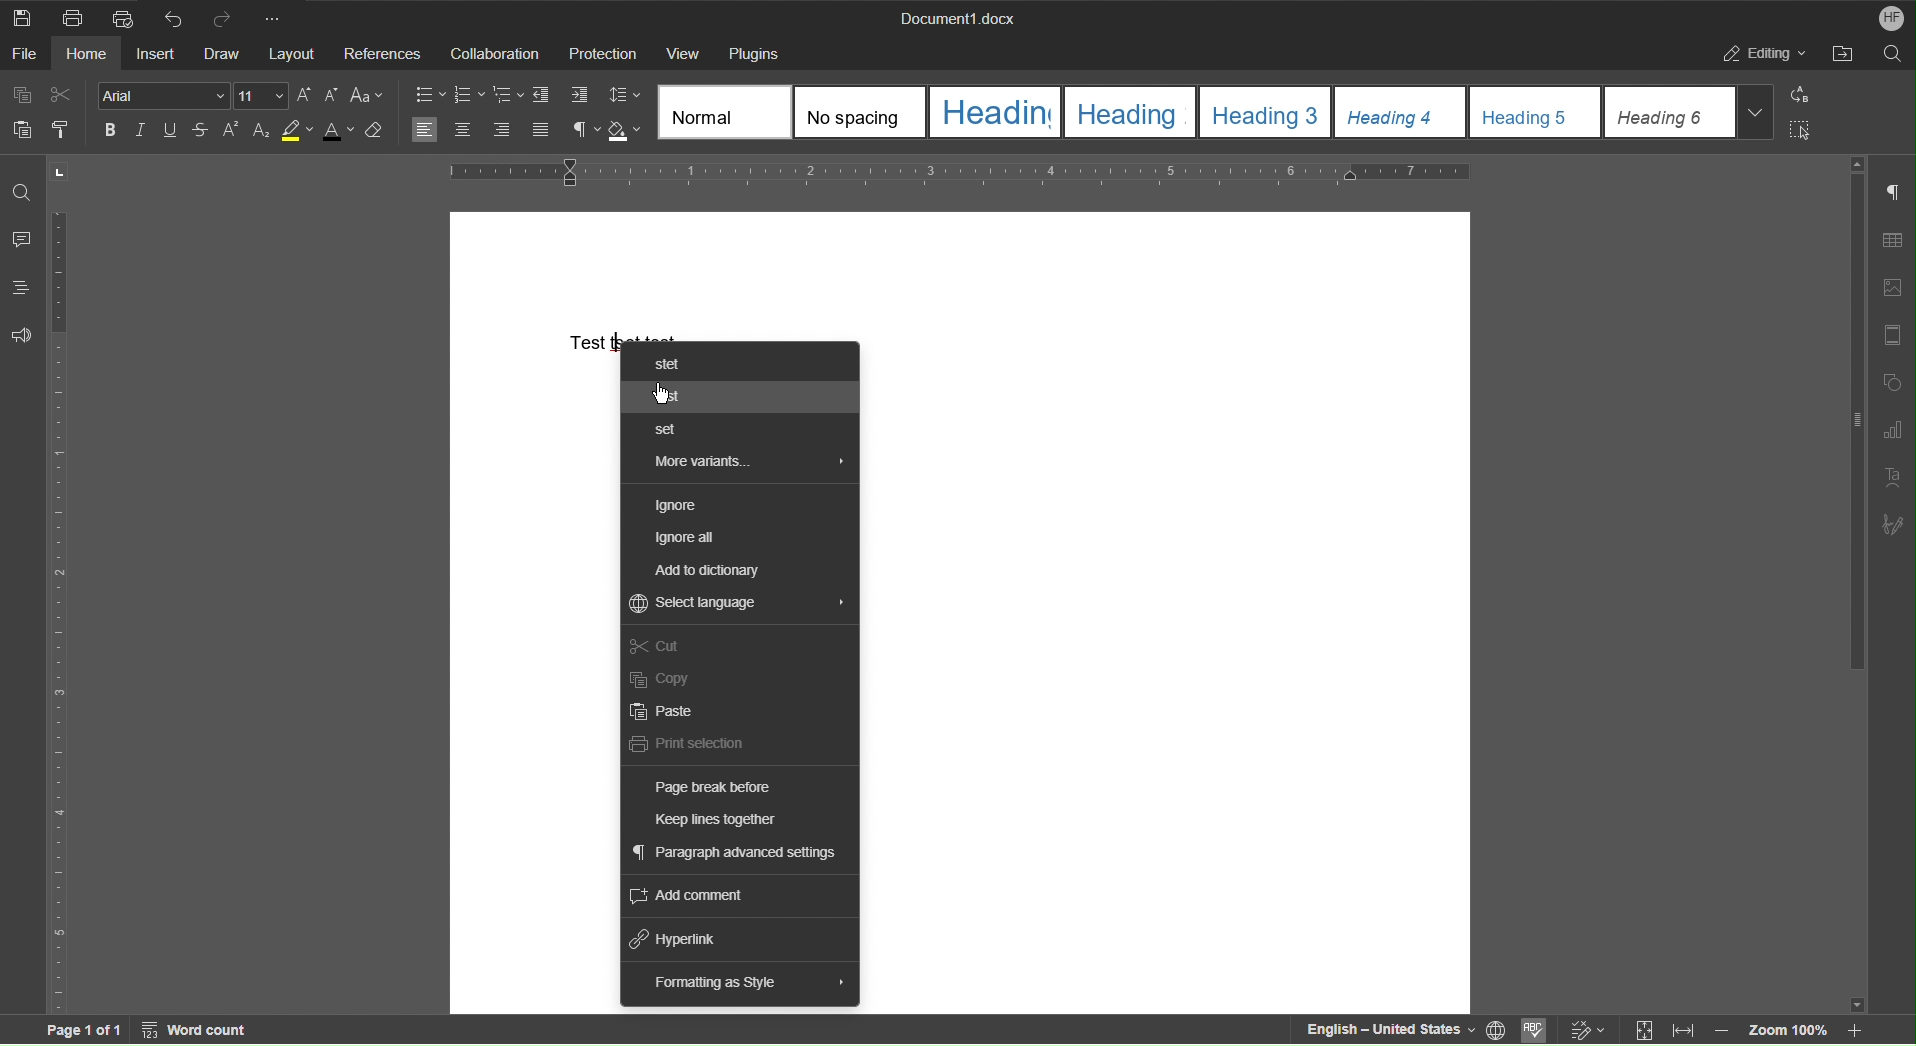  What do you see at coordinates (492, 52) in the screenshot?
I see `Collaboration` at bounding box center [492, 52].